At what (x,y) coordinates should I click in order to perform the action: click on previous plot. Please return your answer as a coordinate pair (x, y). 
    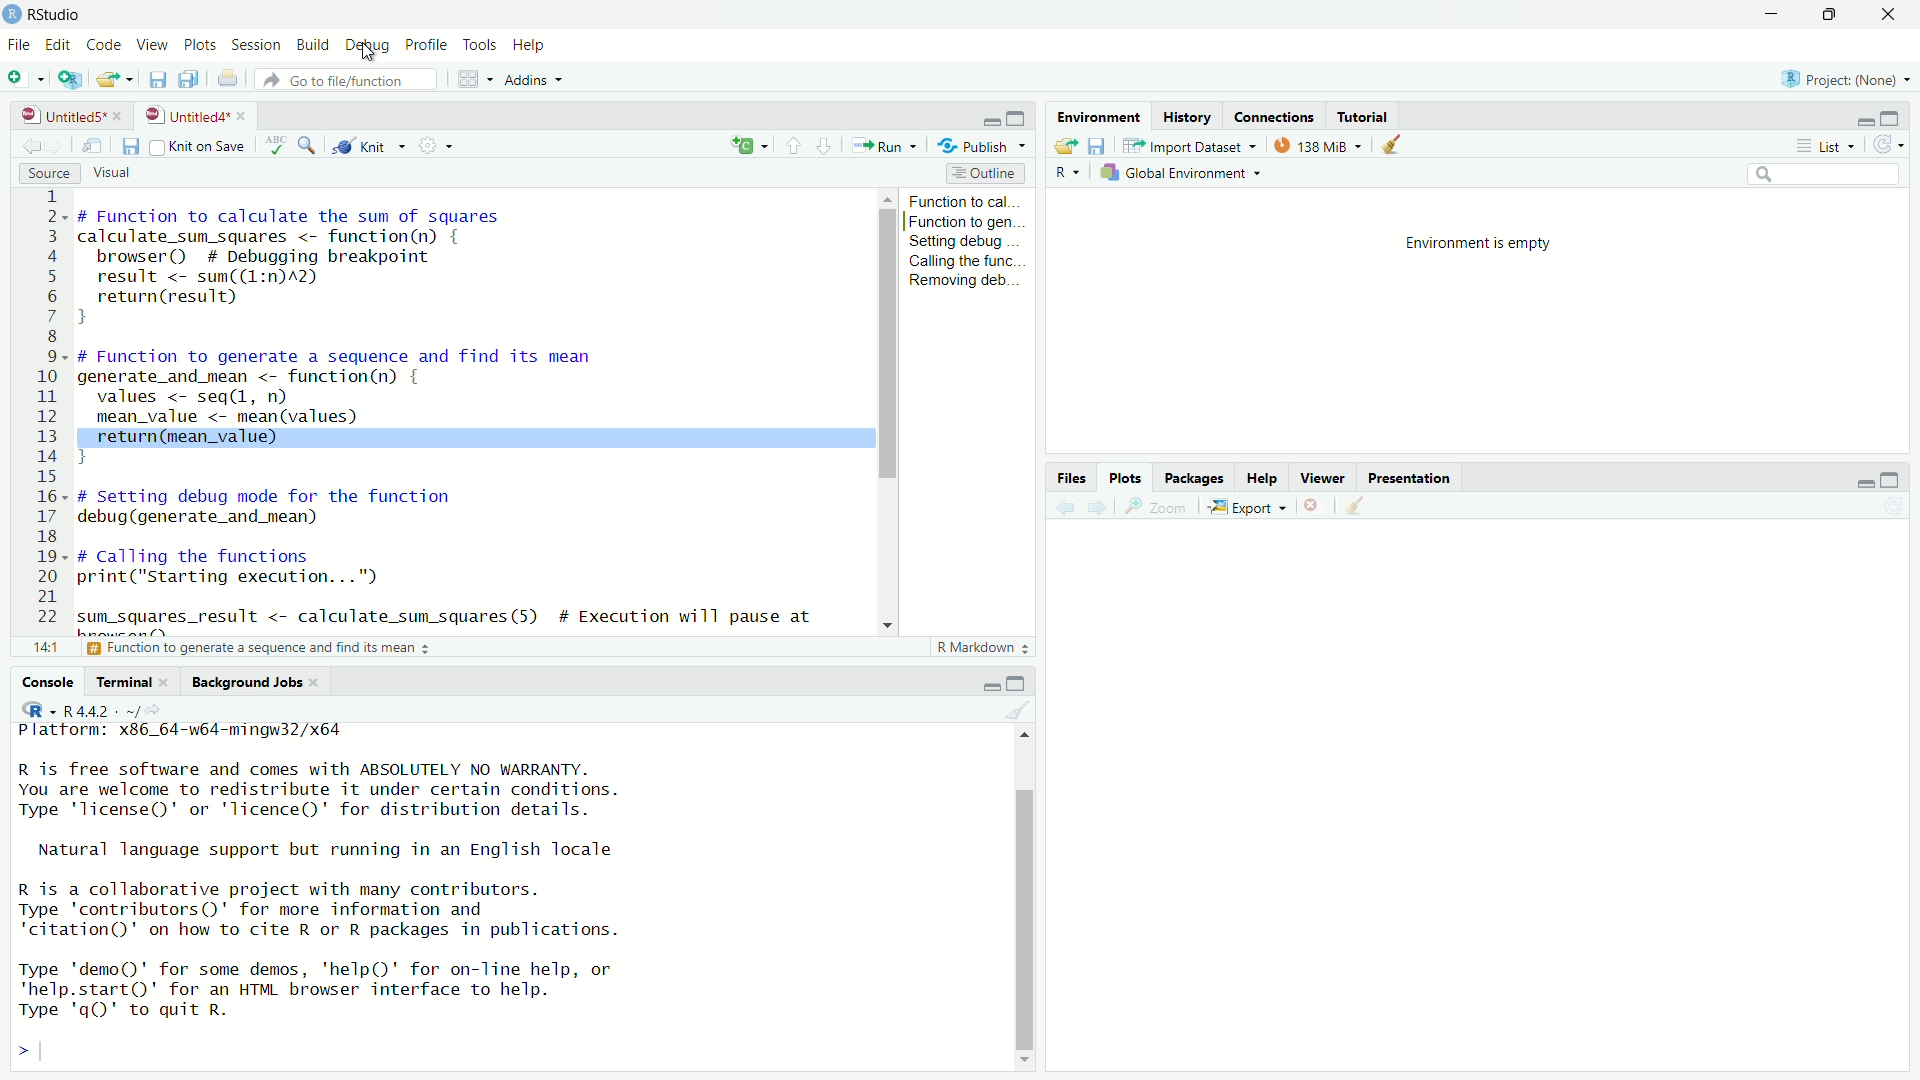
    Looking at the image, I should click on (1062, 506).